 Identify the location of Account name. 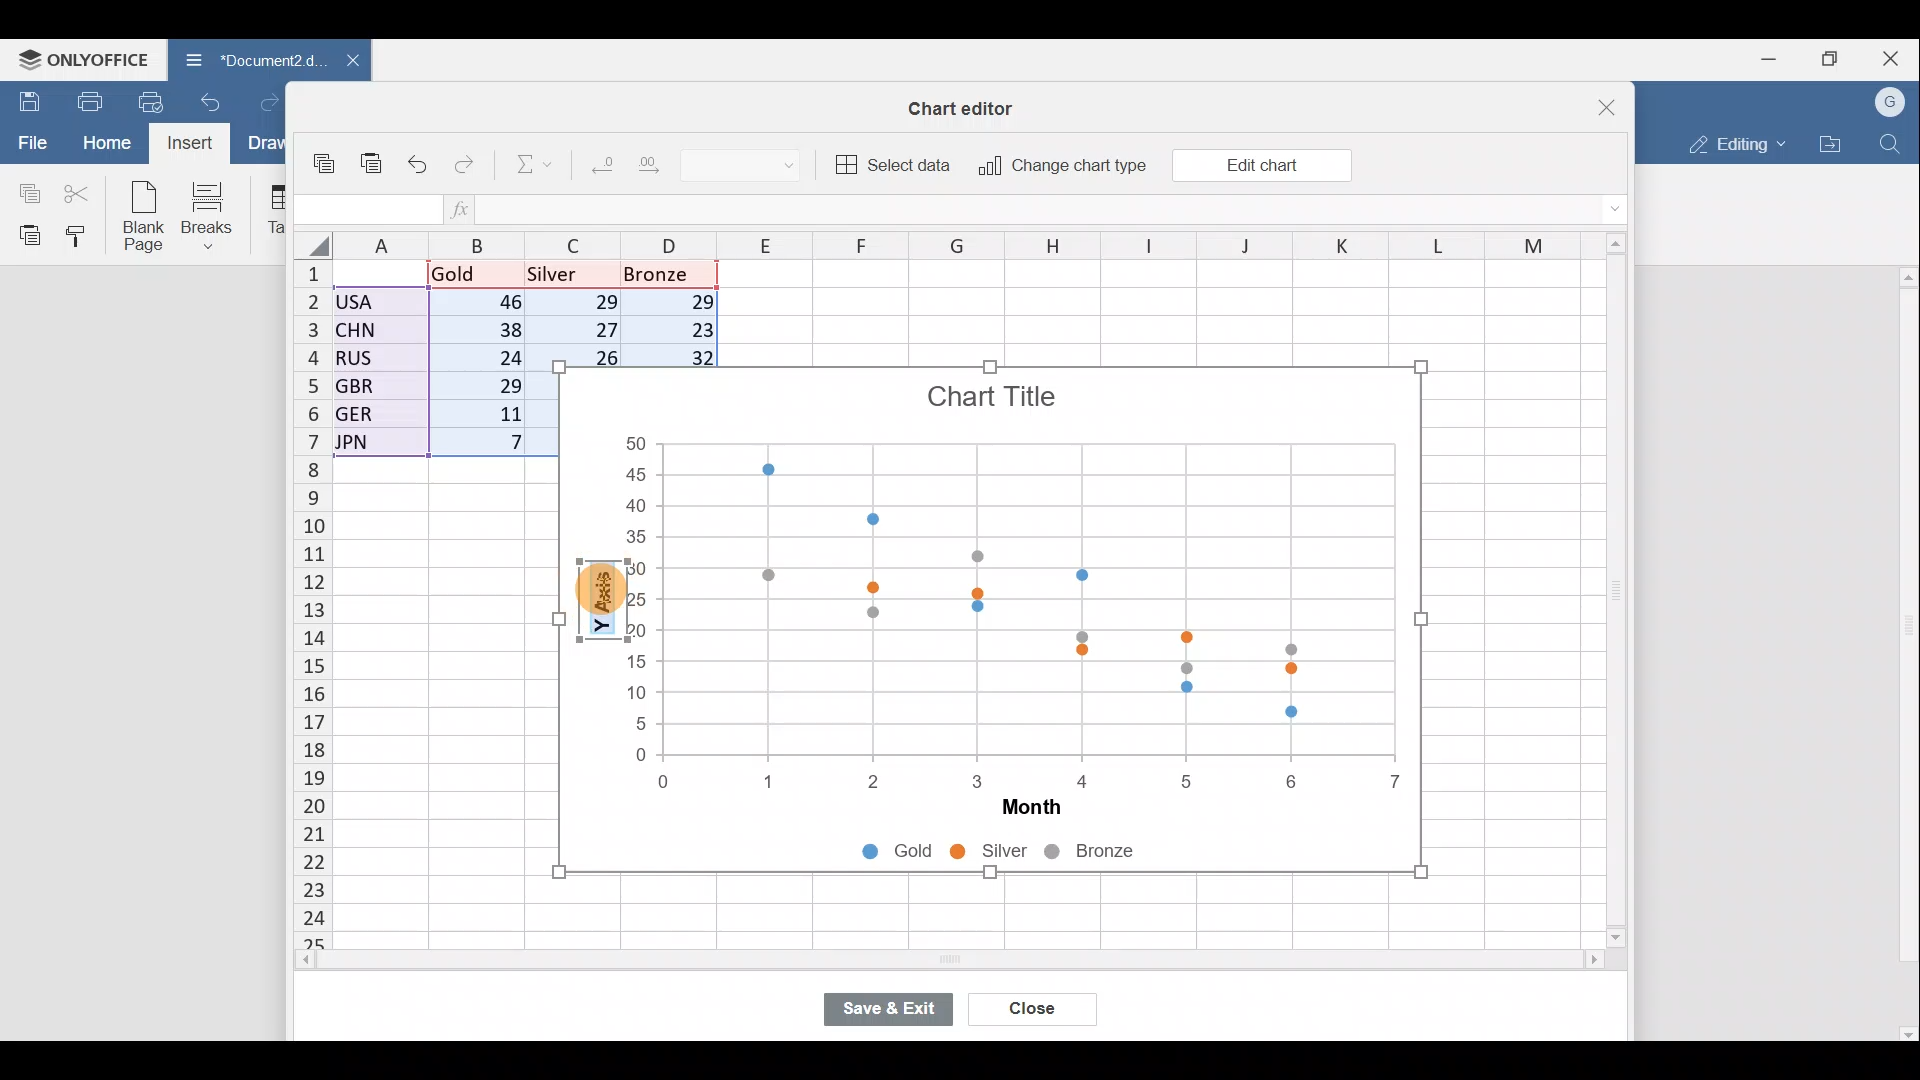
(1892, 100).